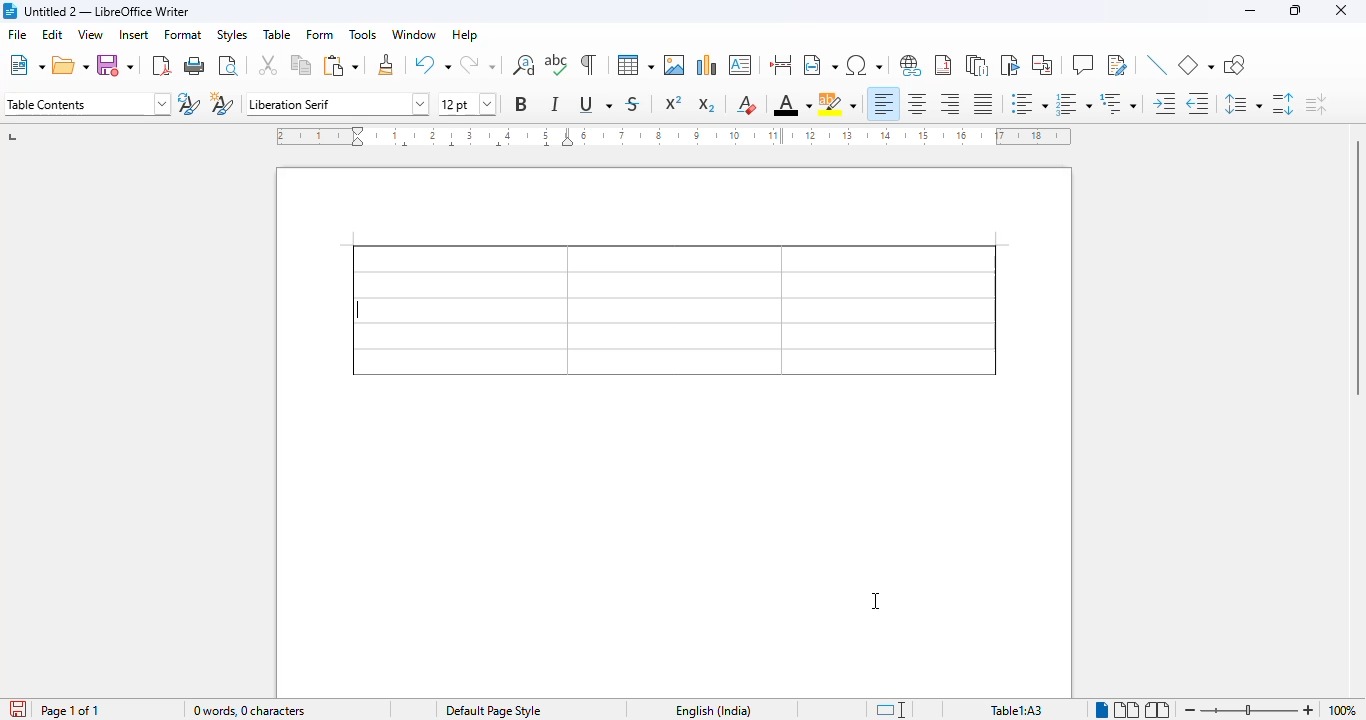 Image resolution: width=1366 pixels, height=720 pixels. Describe the element at coordinates (71, 65) in the screenshot. I see `open` at that location.